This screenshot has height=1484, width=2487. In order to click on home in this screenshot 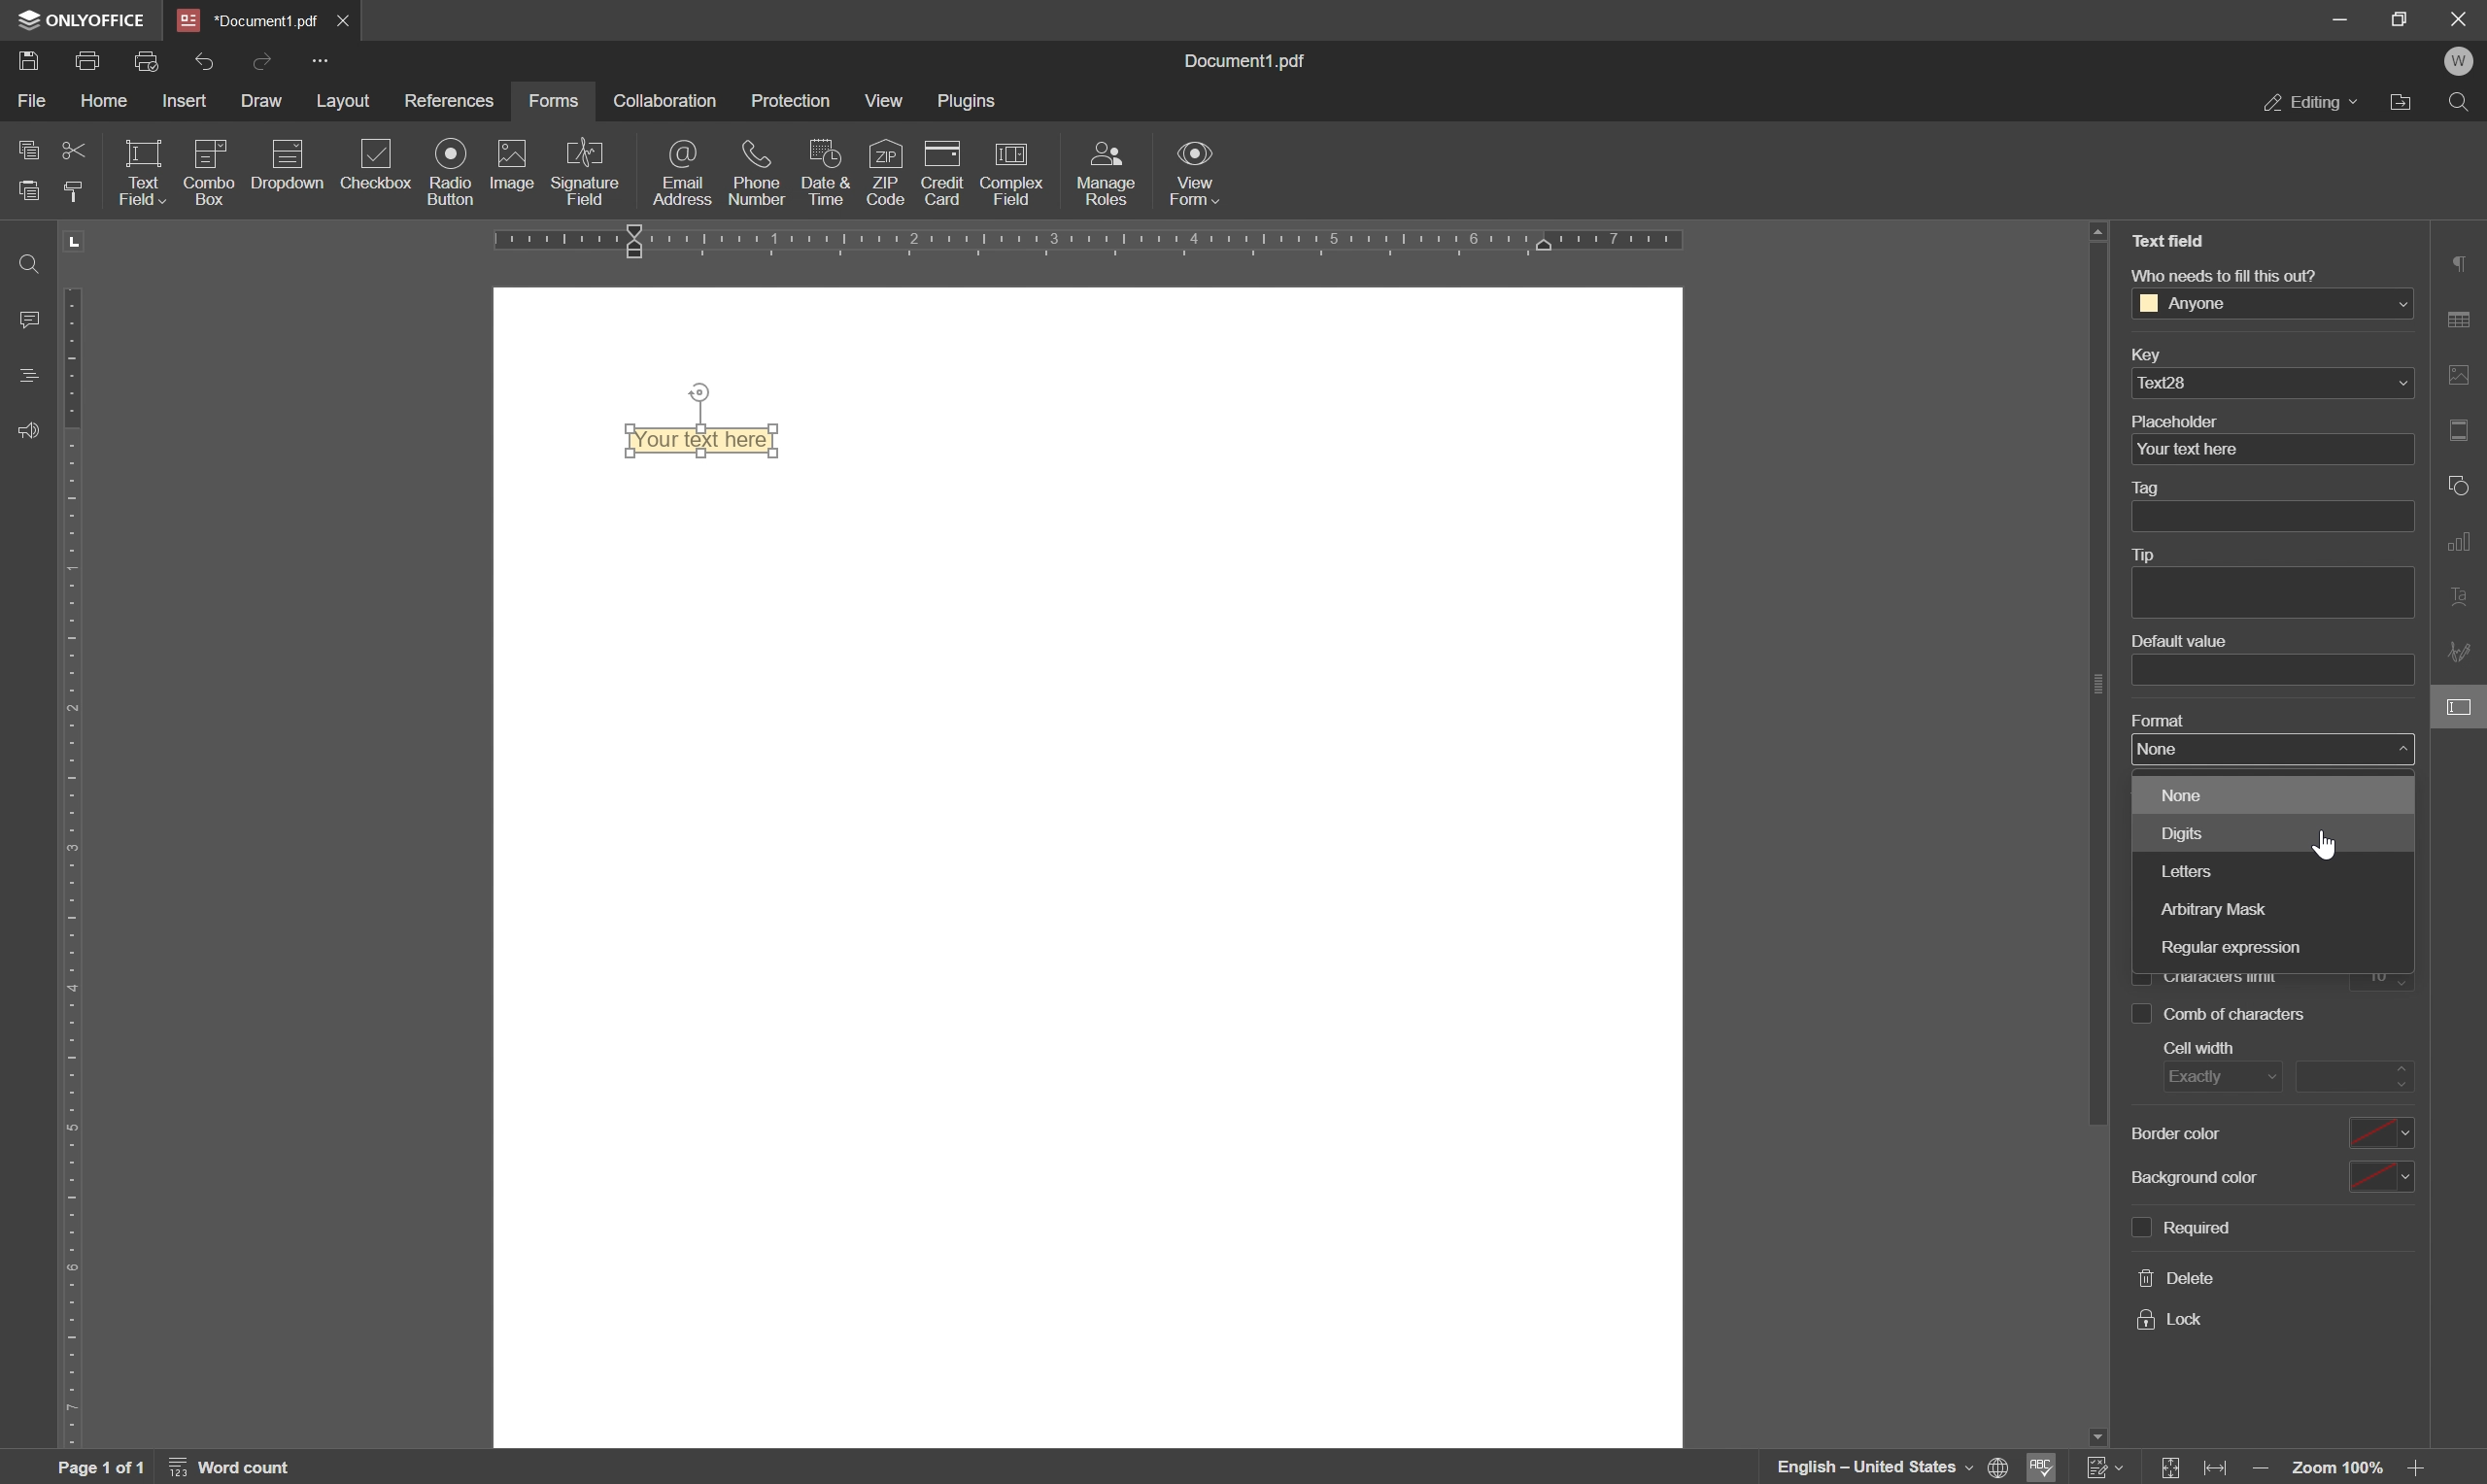, I will do `click(106, 104)`.